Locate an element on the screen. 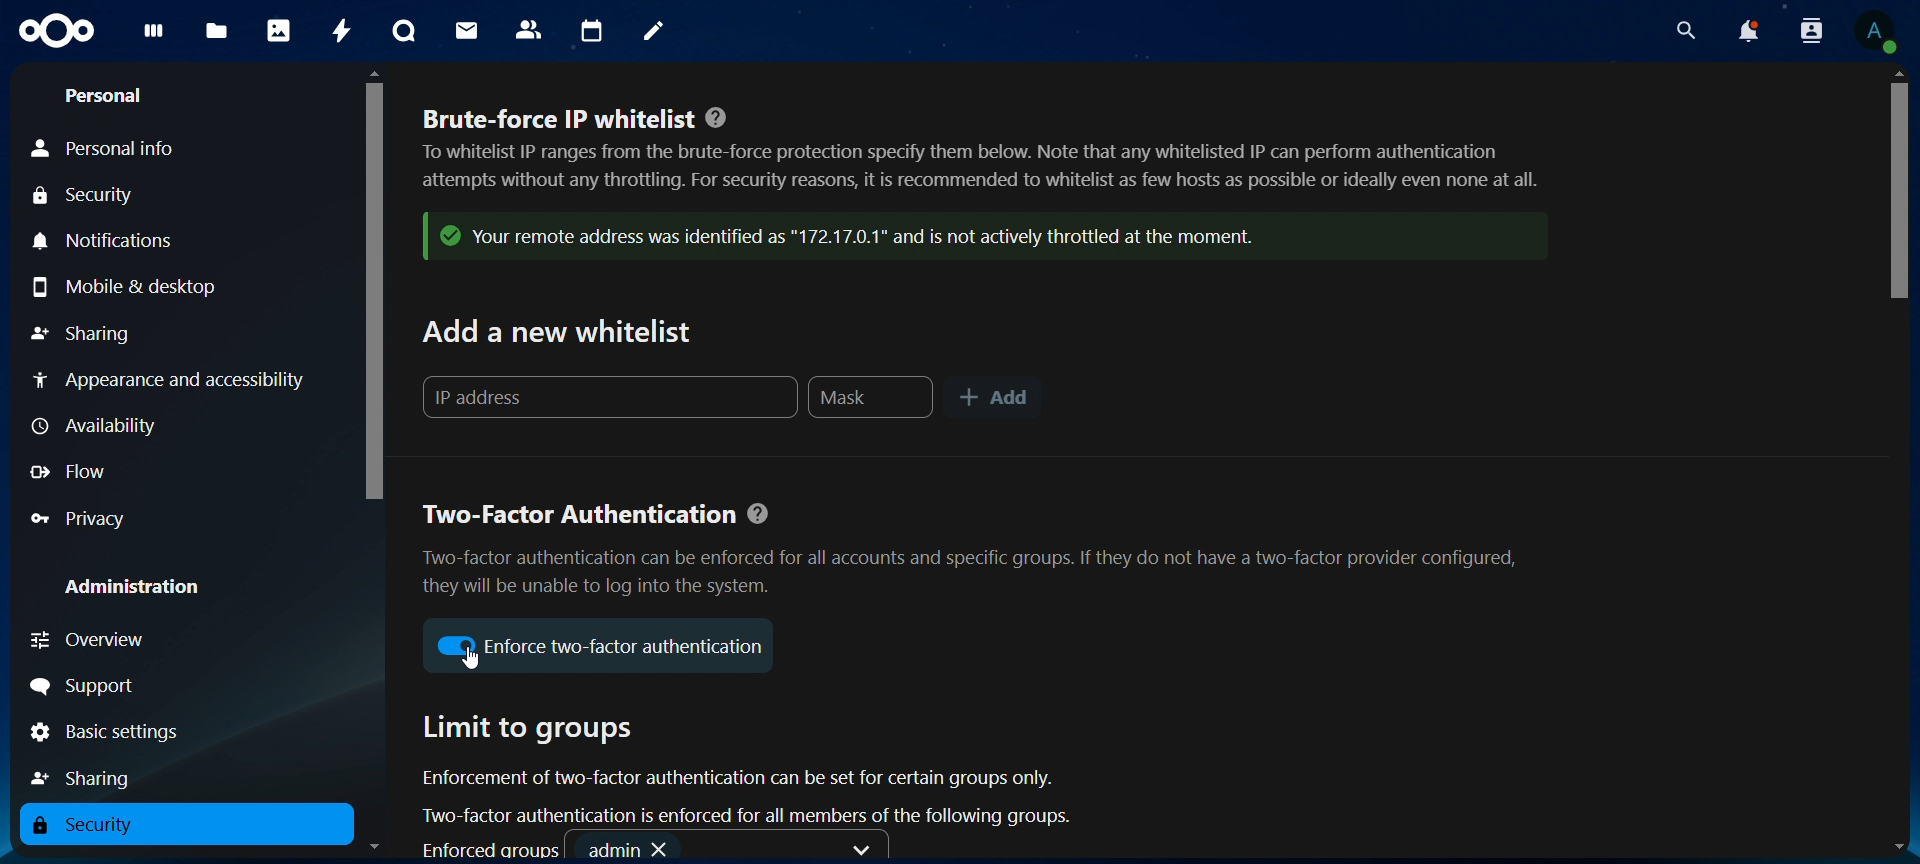 The height and width of the screenshot is (864, 1920). flow is located at coordinates (68, 473).